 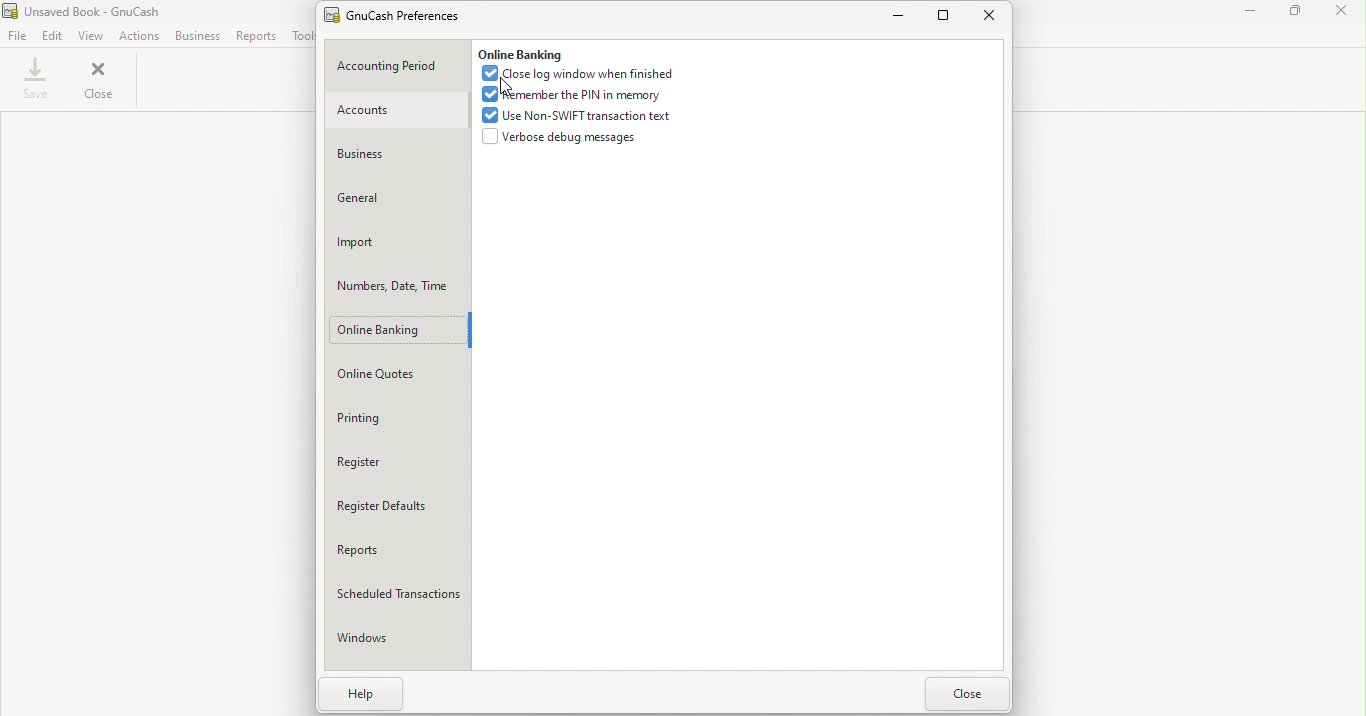 I want to click on Windows, so click(x=396, y=643).